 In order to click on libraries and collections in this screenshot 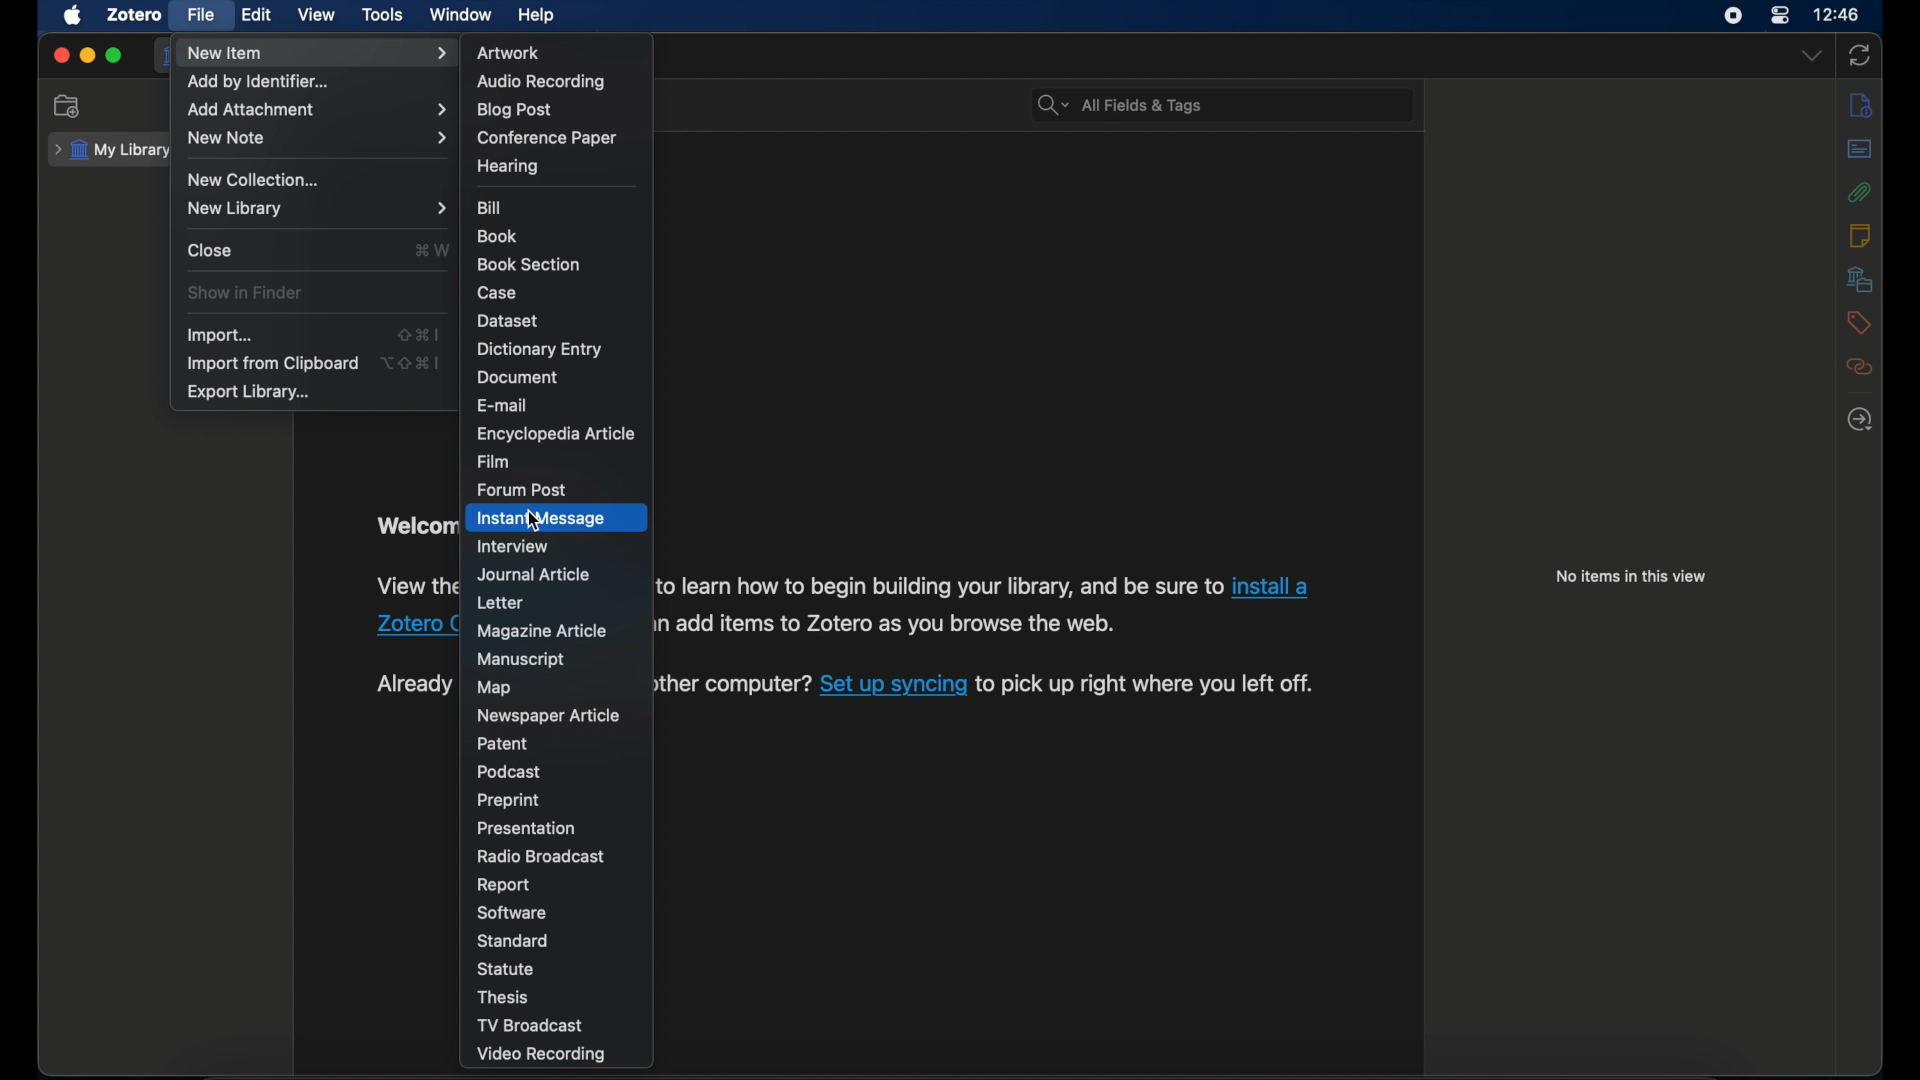, I will do `click(1859, 279)`.